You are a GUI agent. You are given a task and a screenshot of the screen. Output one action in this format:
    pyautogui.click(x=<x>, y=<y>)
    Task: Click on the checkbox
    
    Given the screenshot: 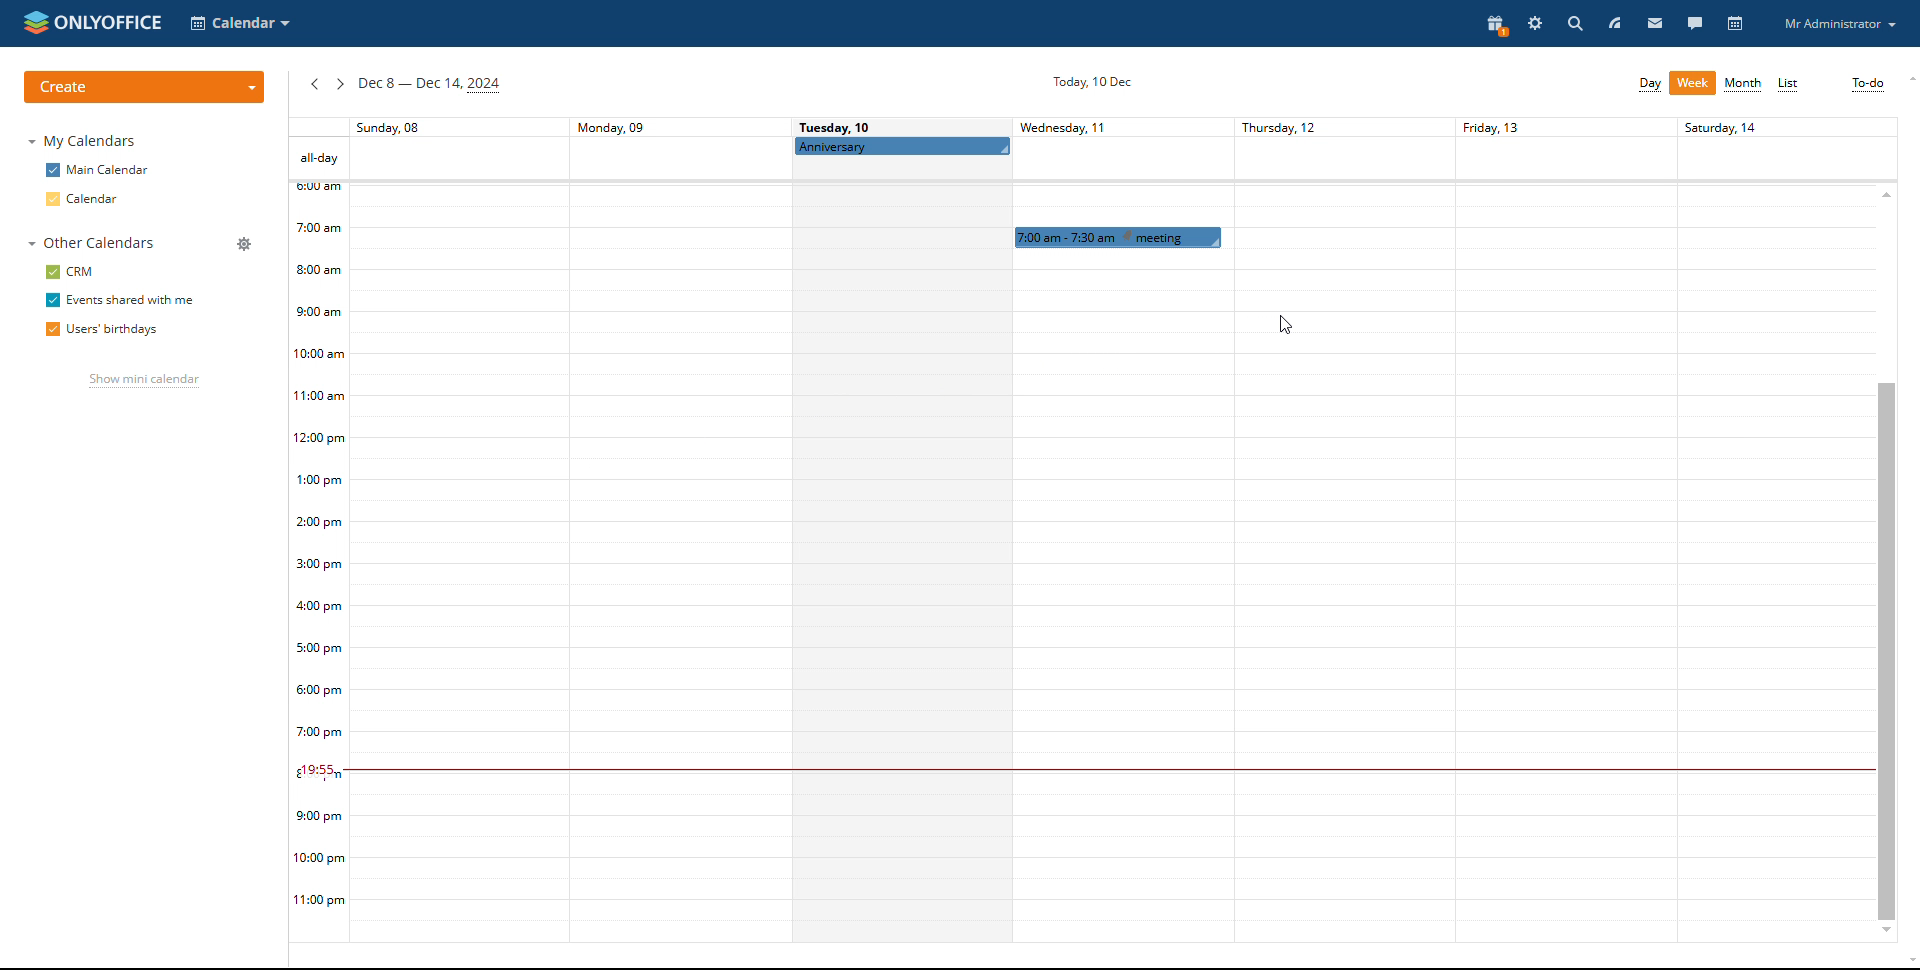 What is the action you would take?
    pyautogui.click(x=51, y=271)
    